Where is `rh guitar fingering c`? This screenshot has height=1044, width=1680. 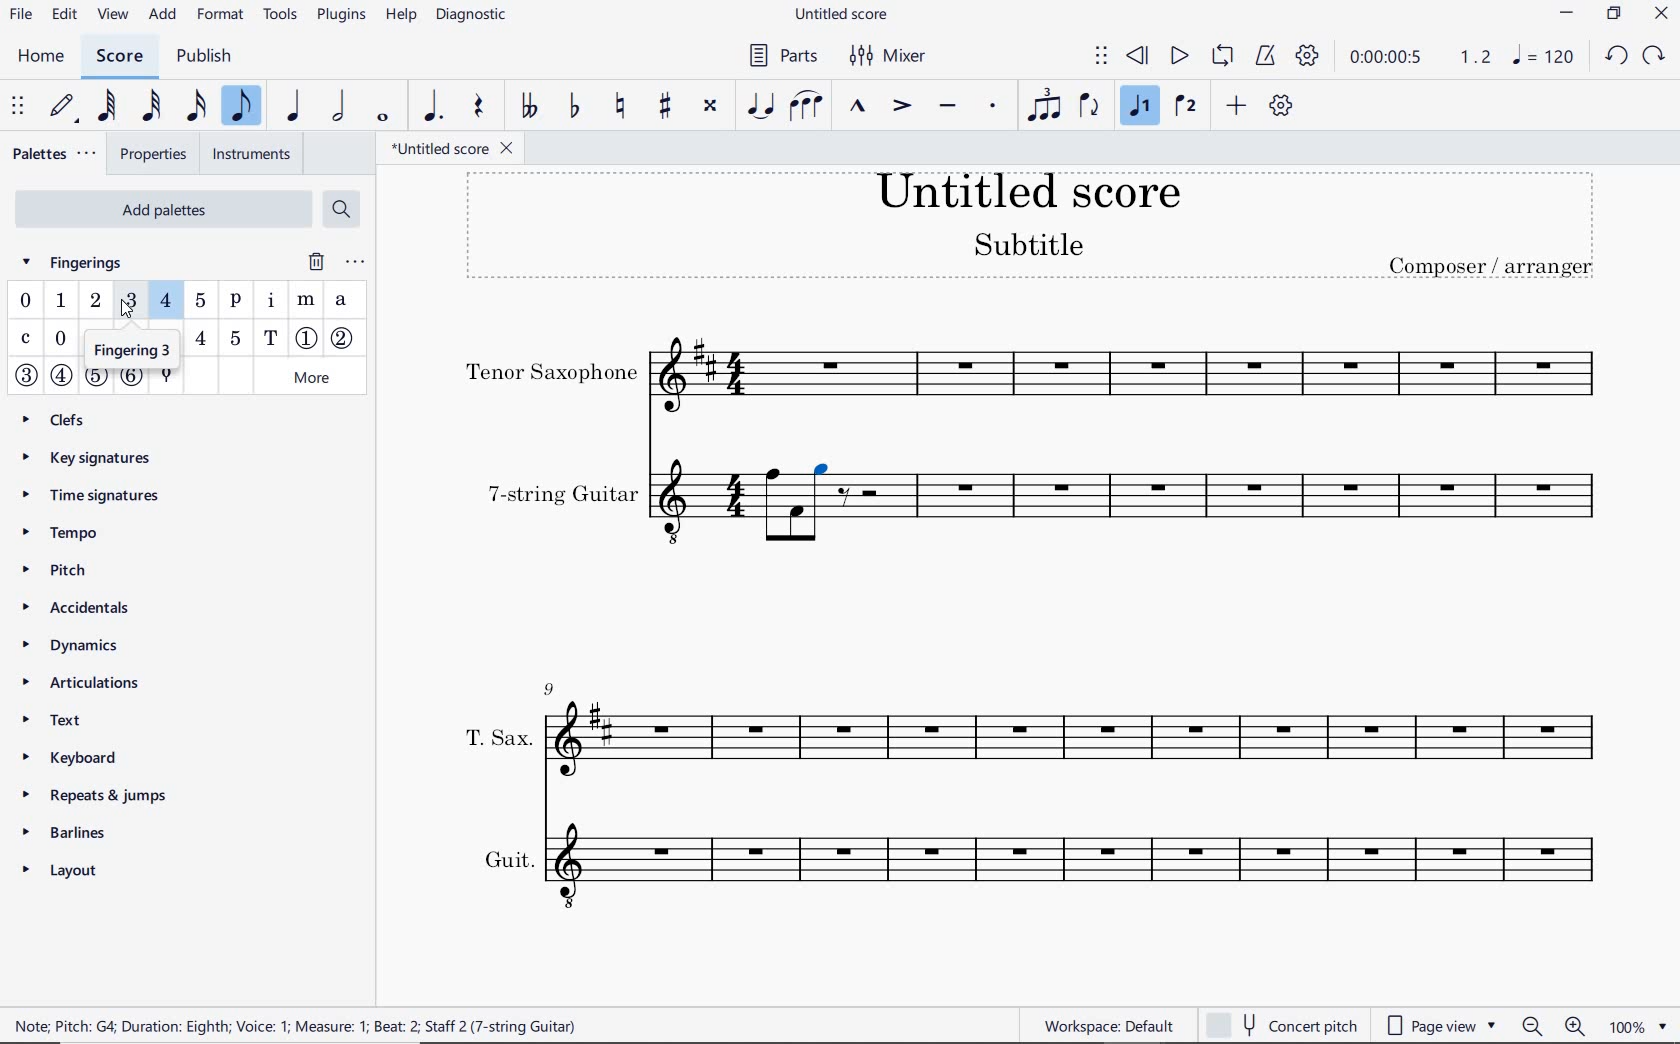
rh guitar fingering c is located at coordinates (28, 339).